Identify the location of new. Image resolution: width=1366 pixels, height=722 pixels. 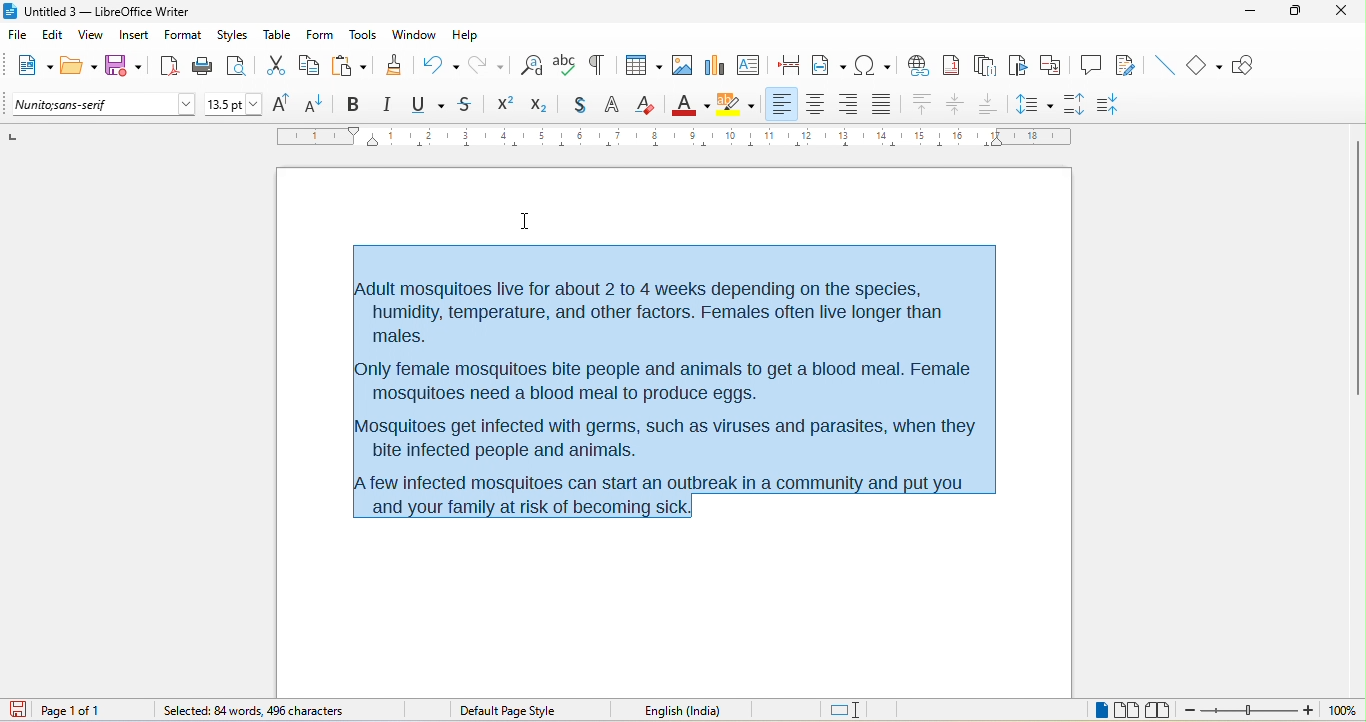
(31, 68).